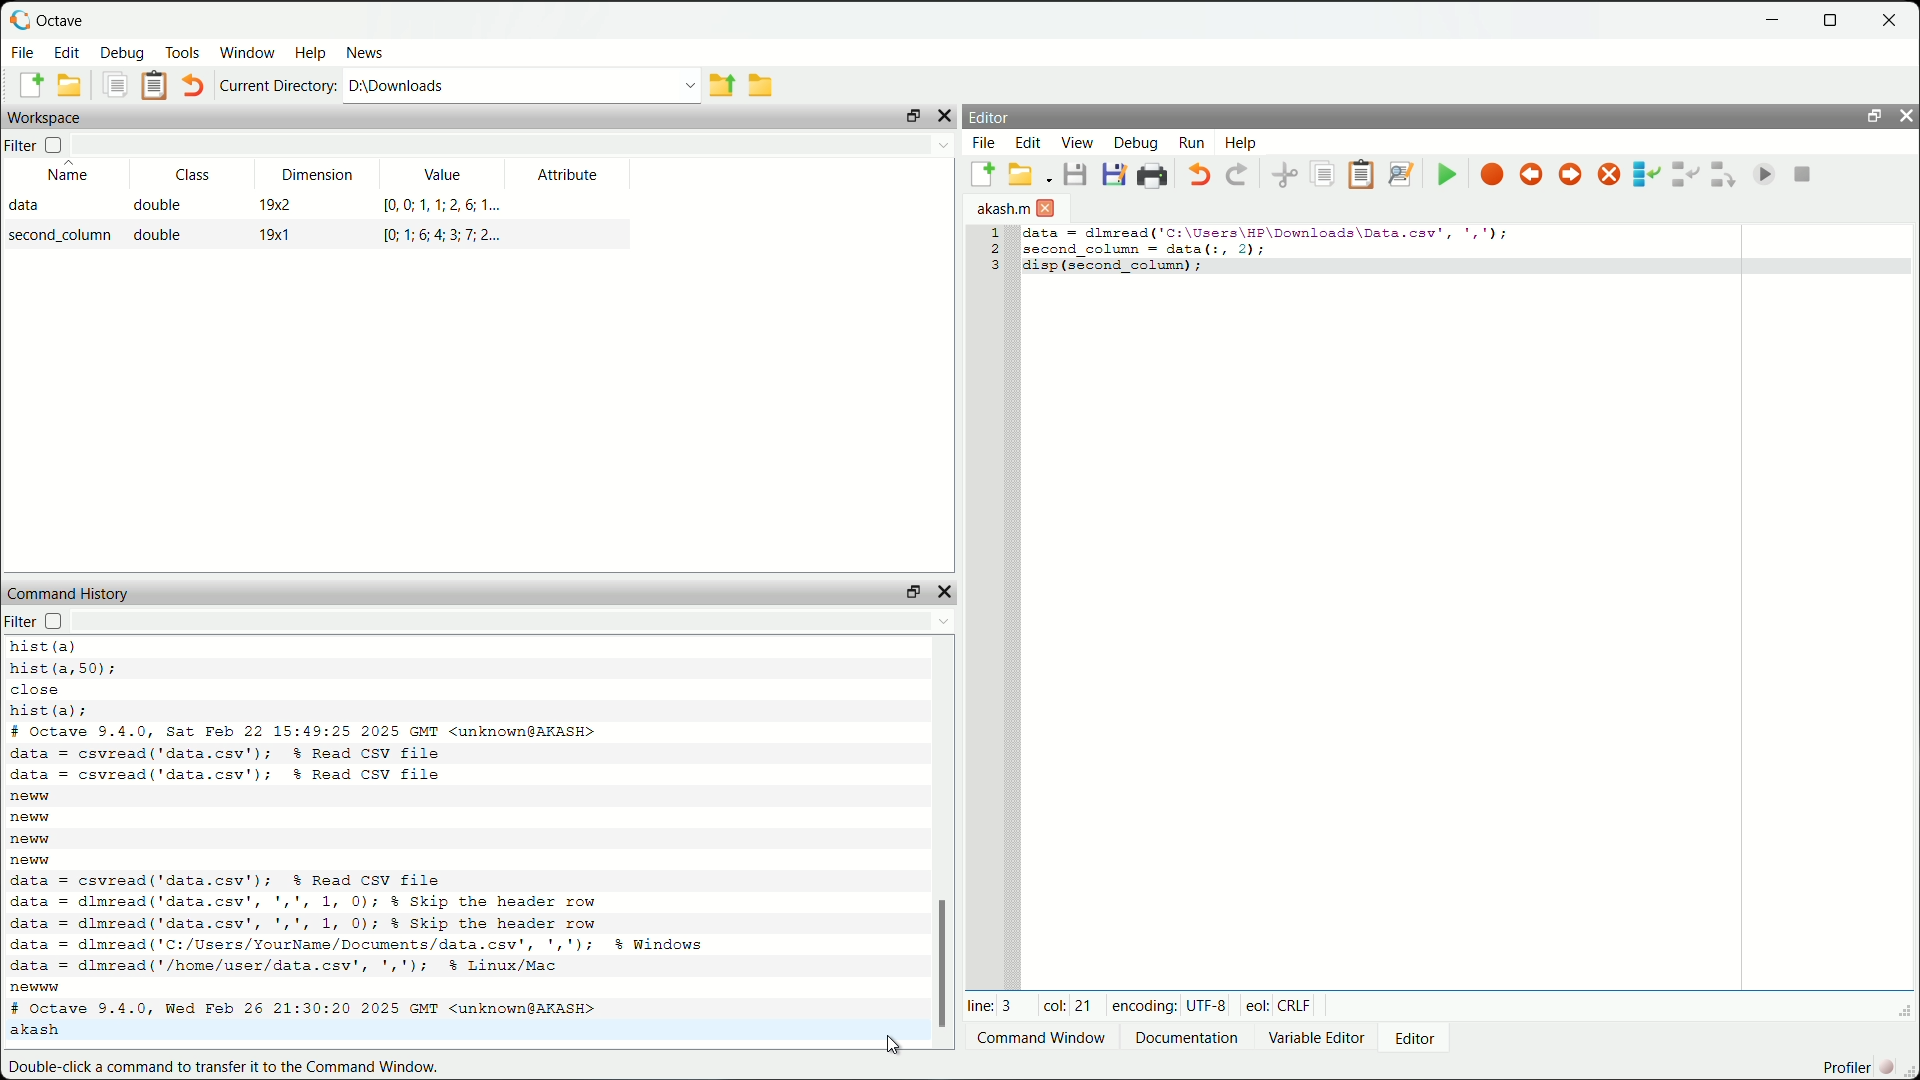 Image resolution: width=1920 pixels, height=1080 pixels. What do you see at coordinates (1400, 174) in the screenshot?
I see `find and replace` at bounding box center [1400, 174].